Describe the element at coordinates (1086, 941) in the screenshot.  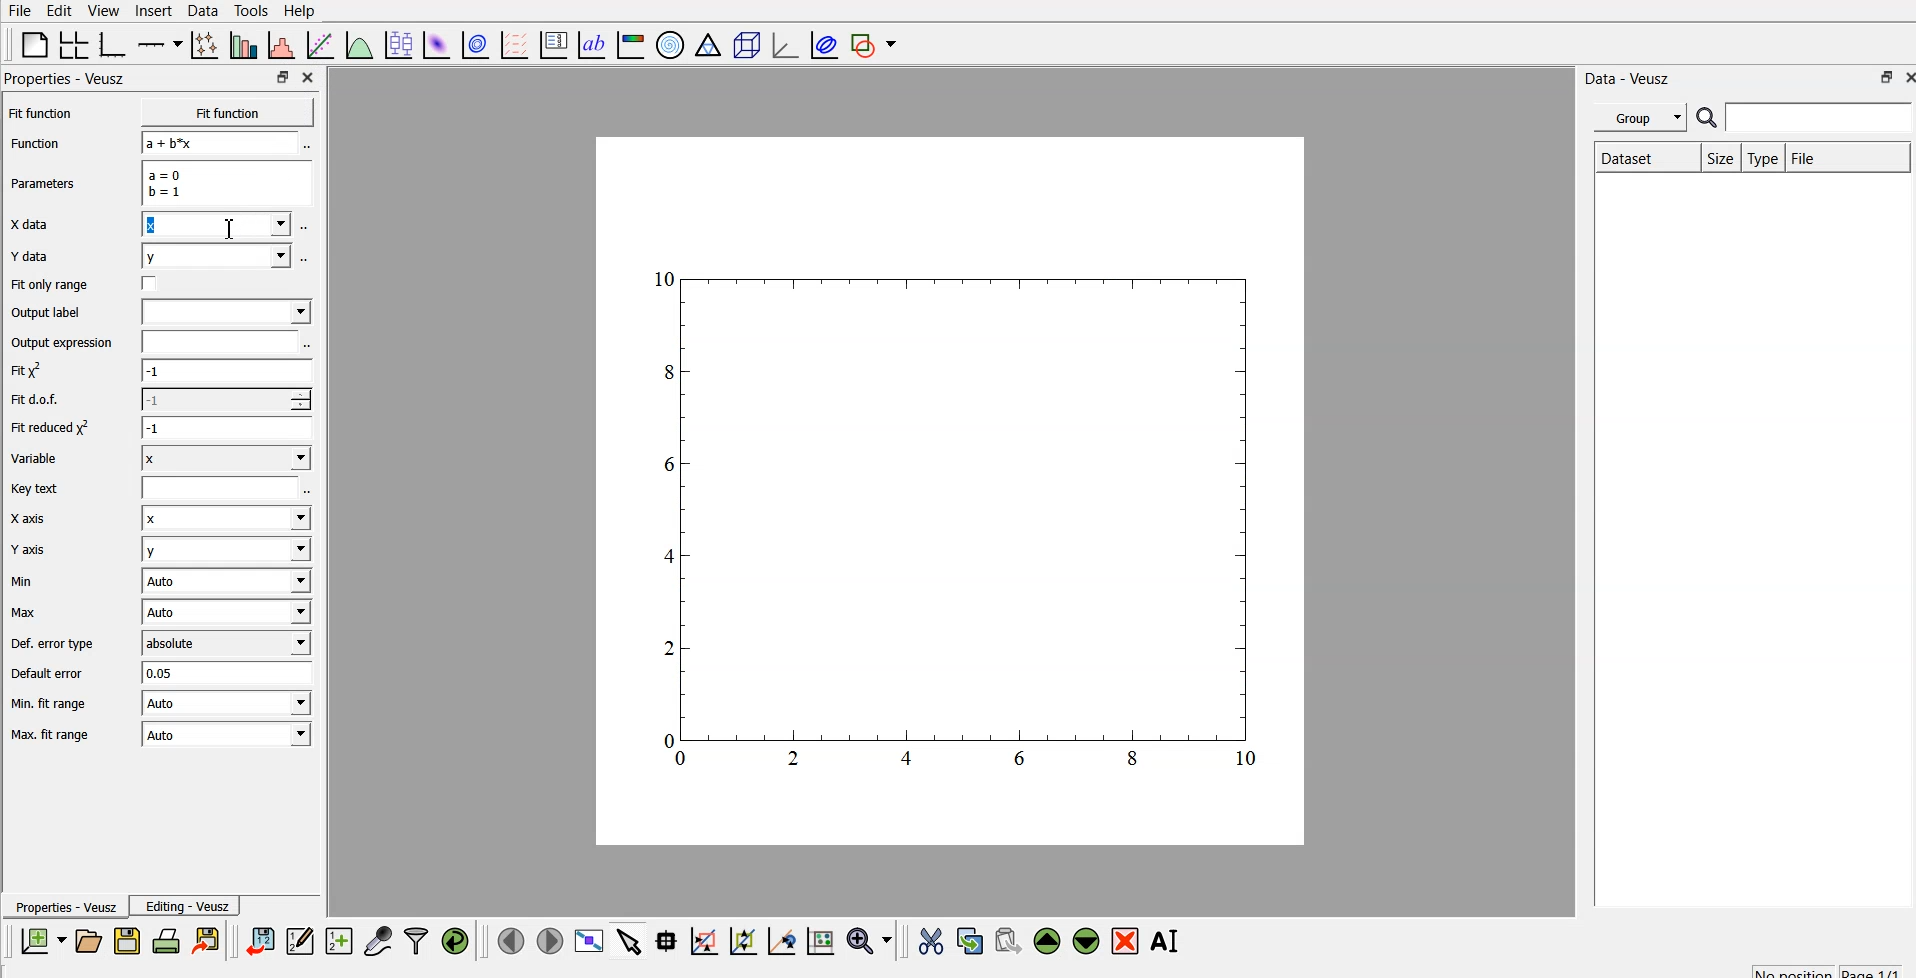
I see `move down the selected widget` at that location.